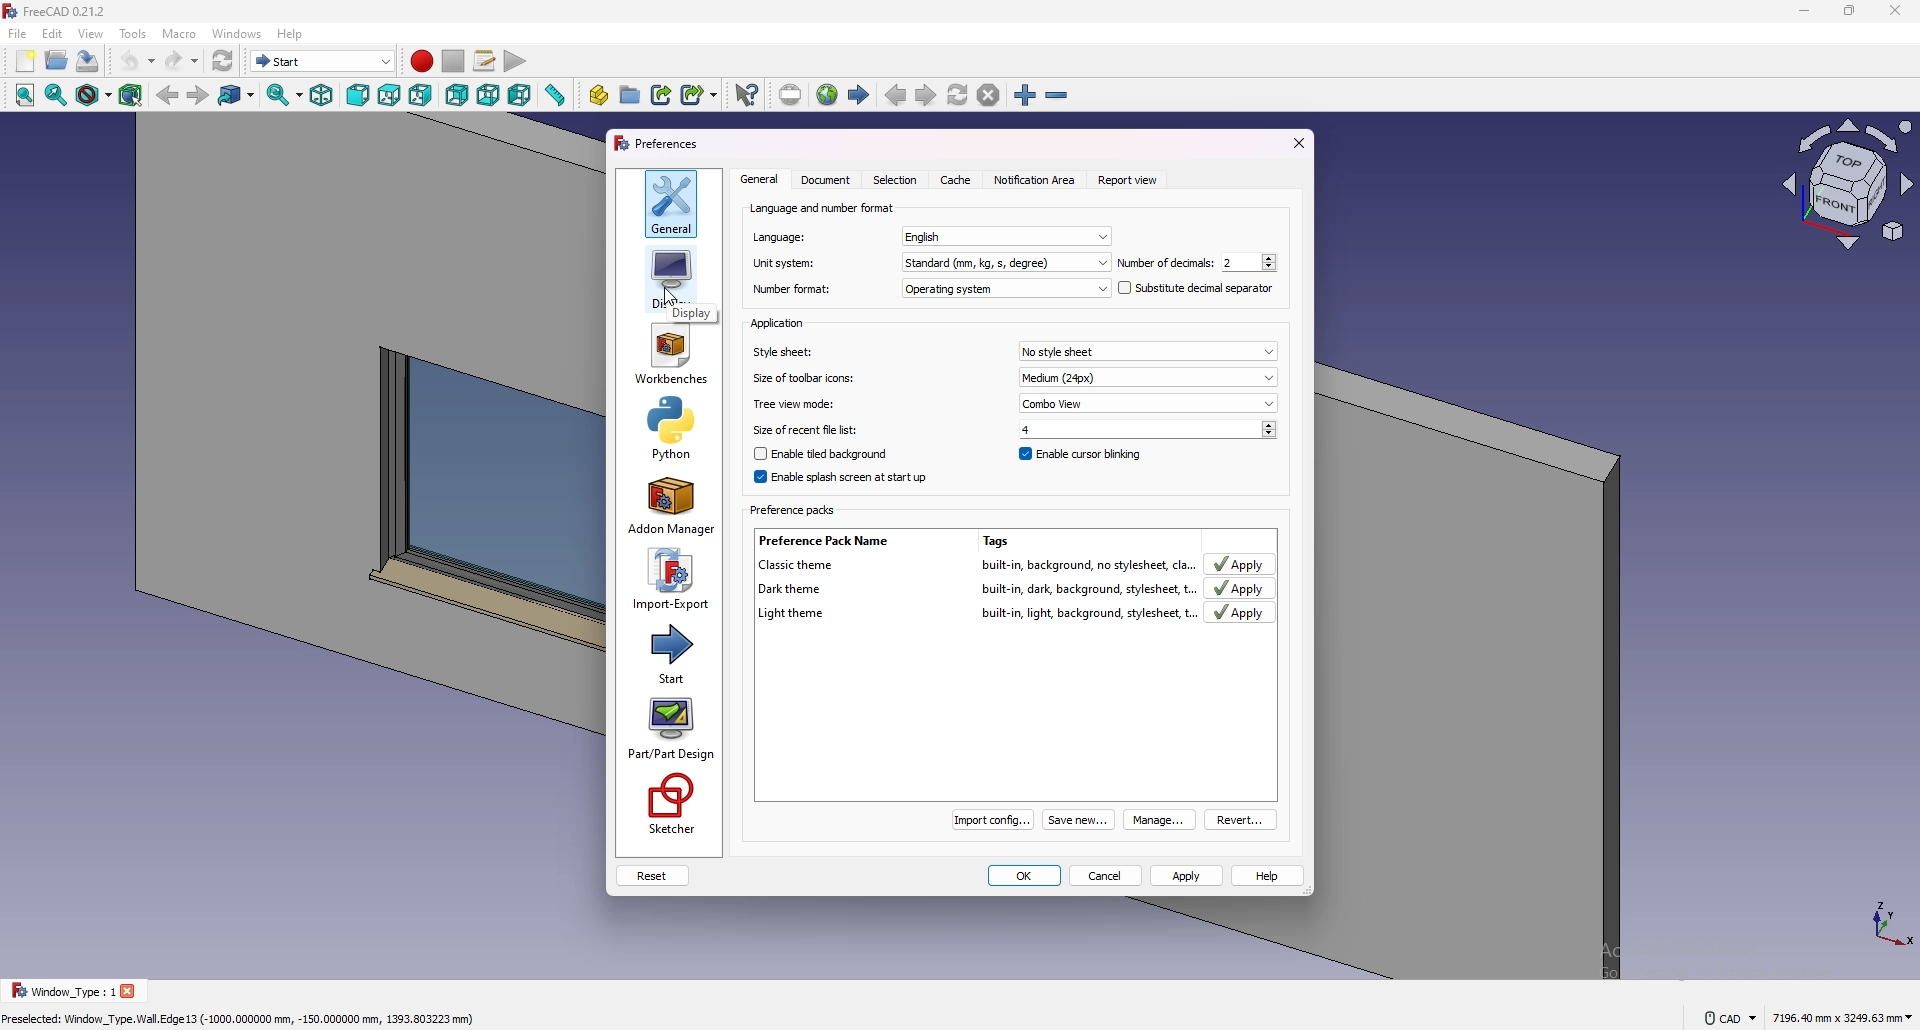 This screenshot has height=1030, width=1920. I want to click on sync view, so click(285, 95).